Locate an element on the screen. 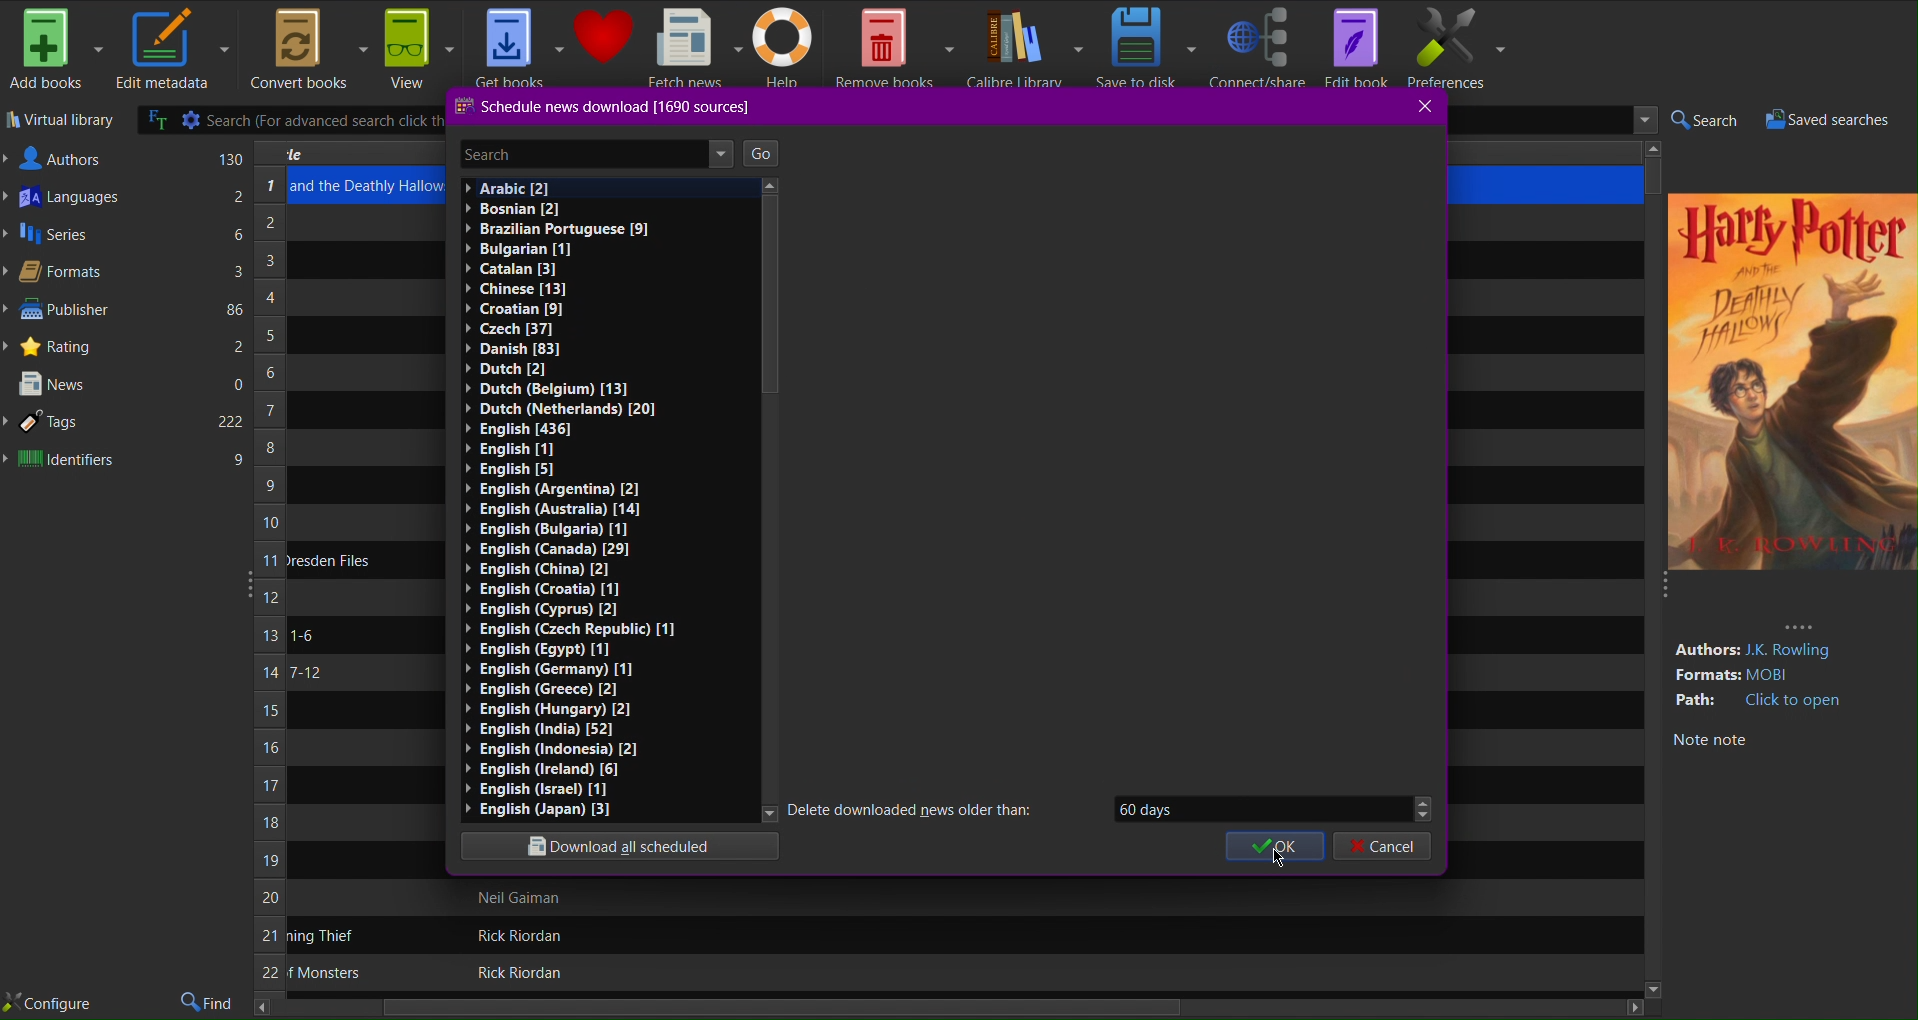 The height and width of the screenshot is (1020, 1918). Bosnian [2] is located at coordinates (509, 209).